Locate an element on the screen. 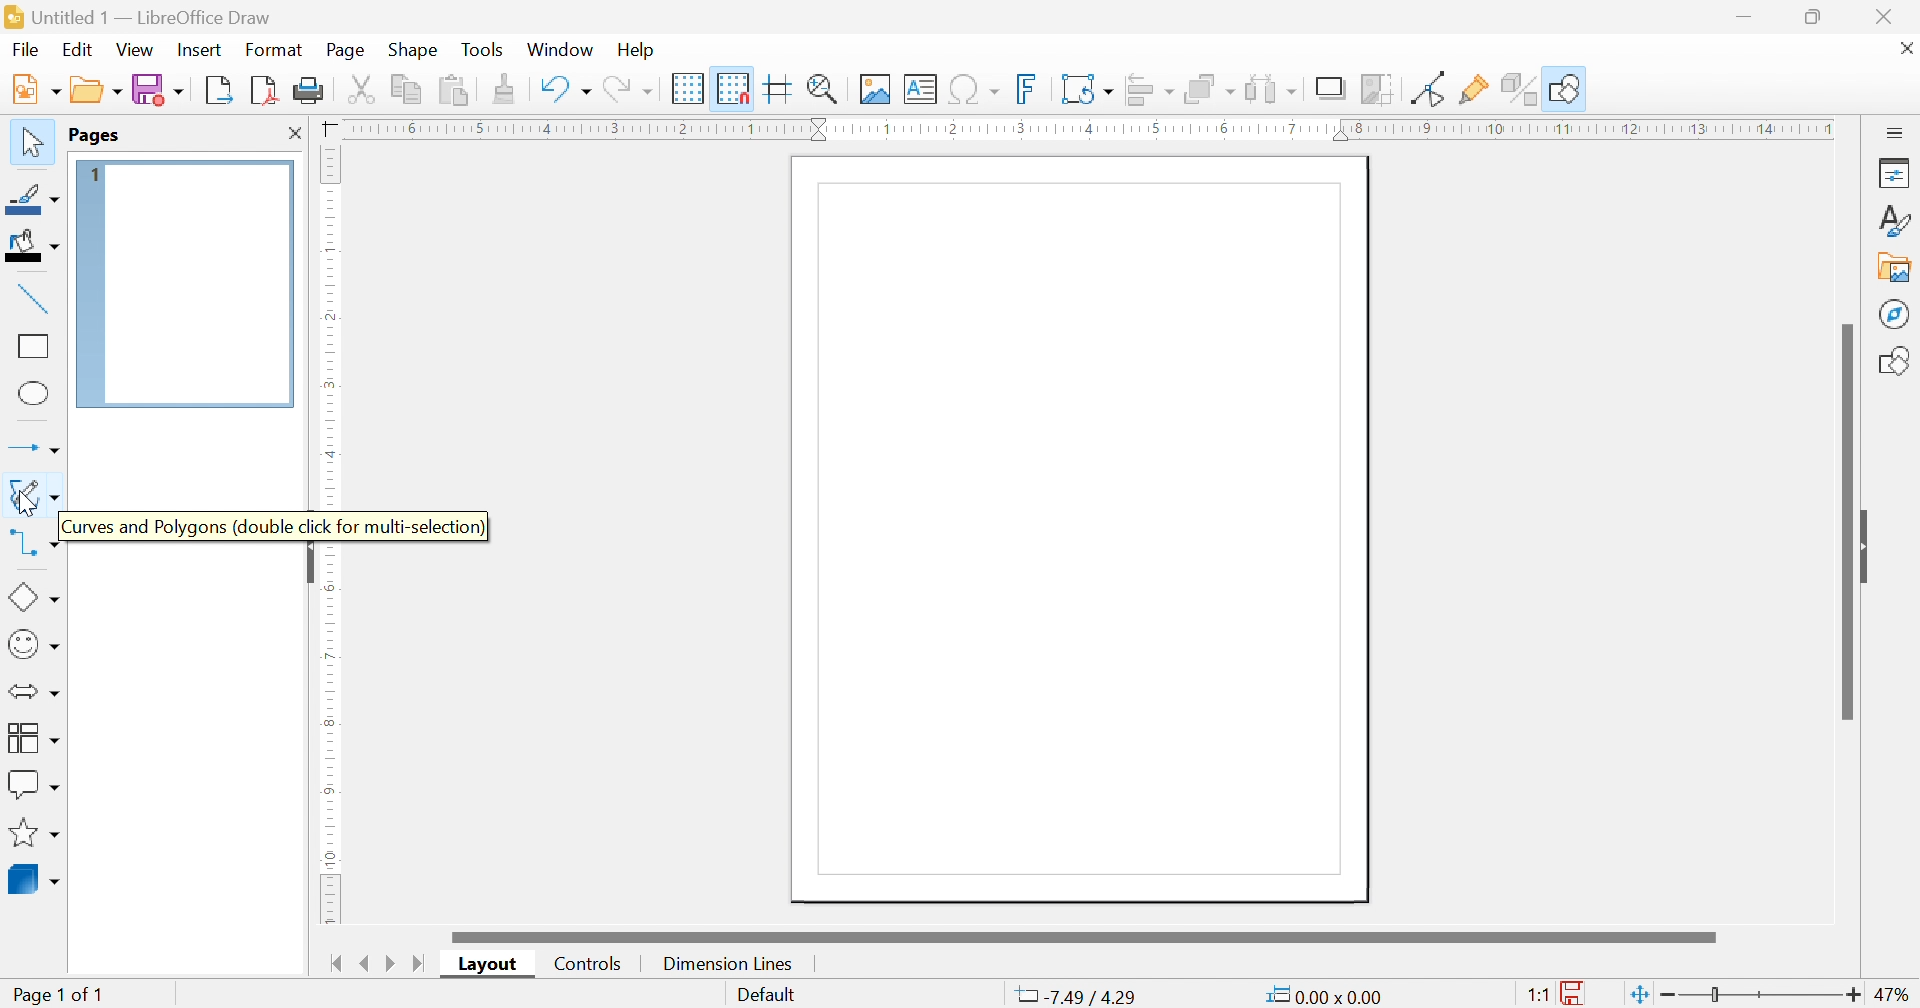 This screenshot has height=1008, width=1920. dimension lines is located at coordinates (726, 964).